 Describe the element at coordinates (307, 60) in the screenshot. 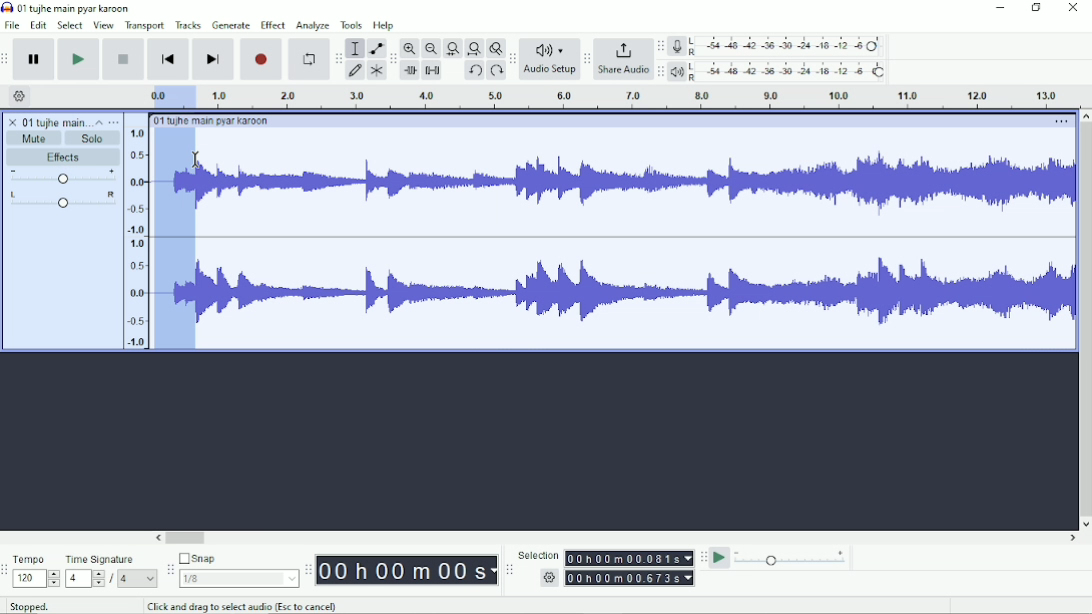

I see `Enable looping` at that location.